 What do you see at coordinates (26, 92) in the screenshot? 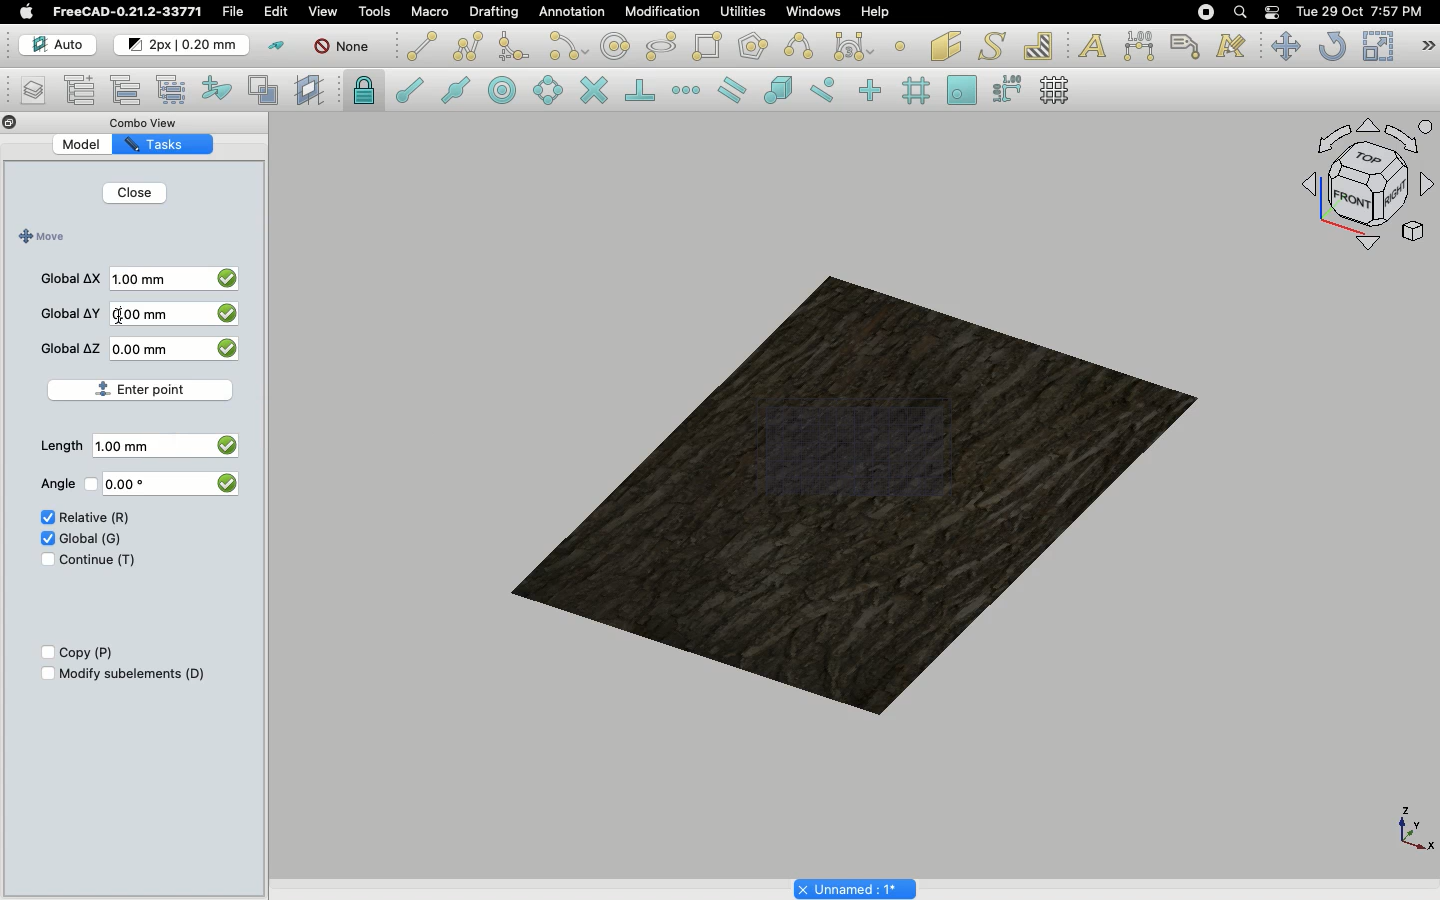
I see `Manage layers` at bounding box center [26, 92].